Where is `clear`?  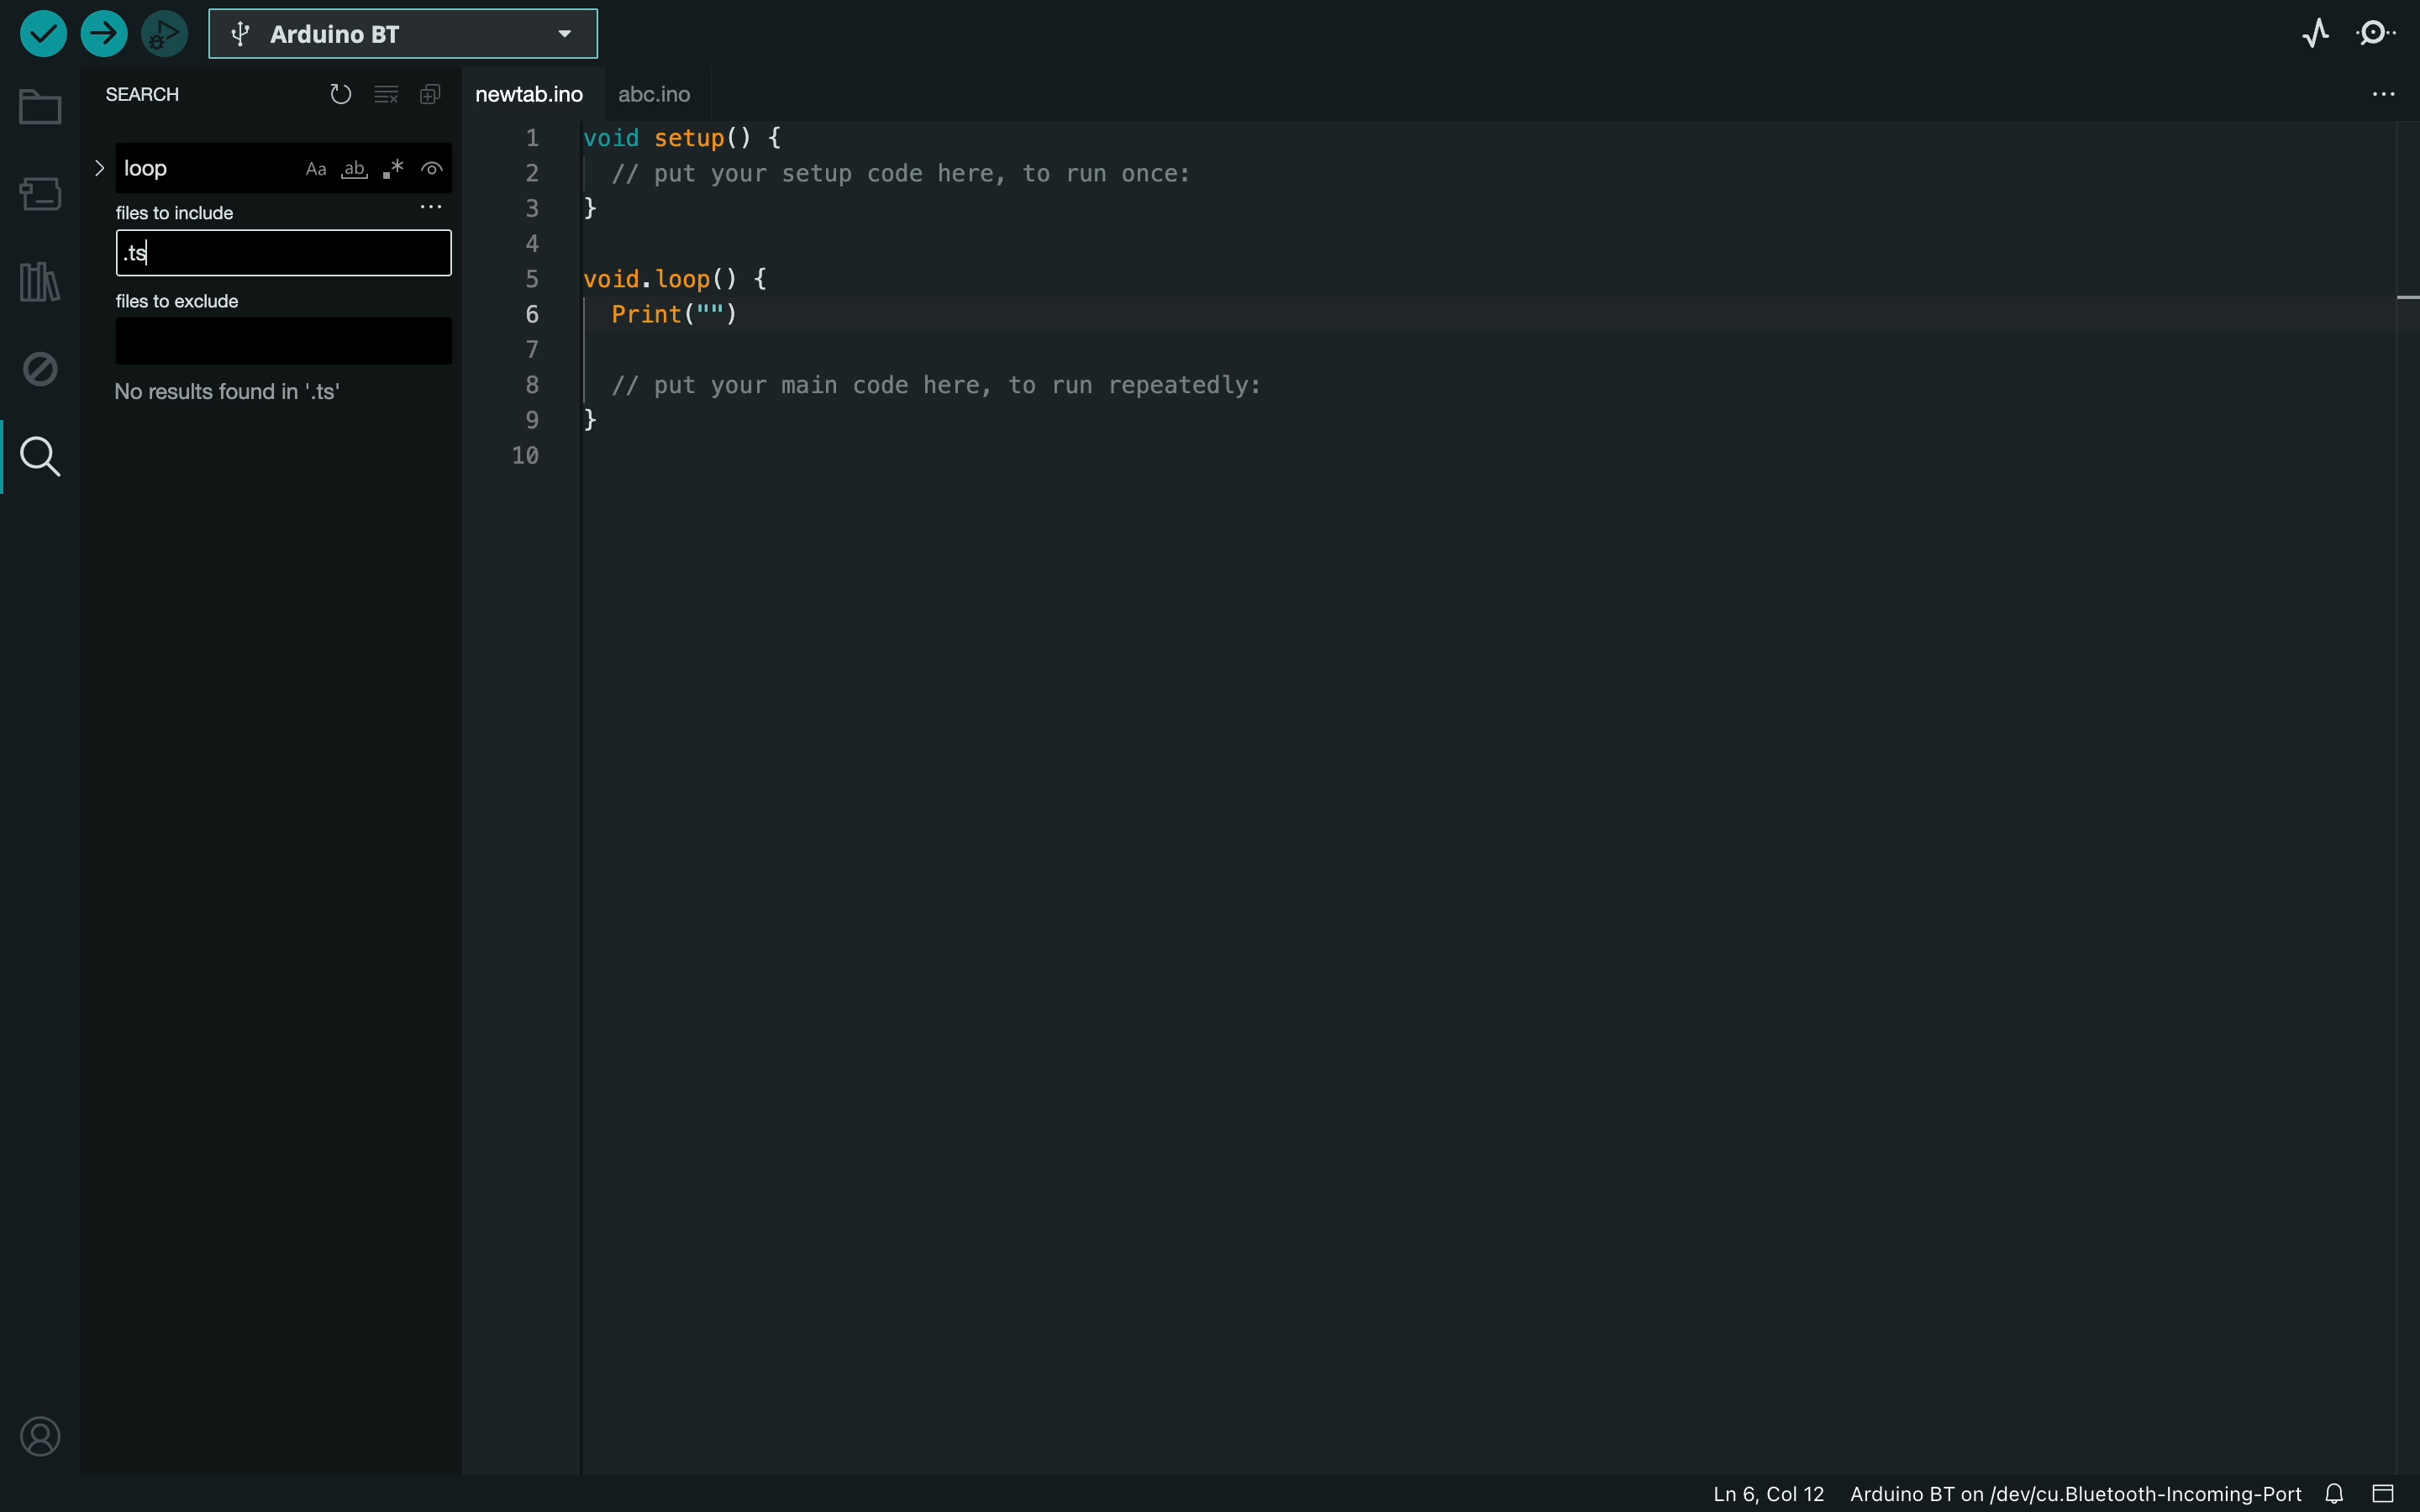 clear is located at coordinates (391, 96).